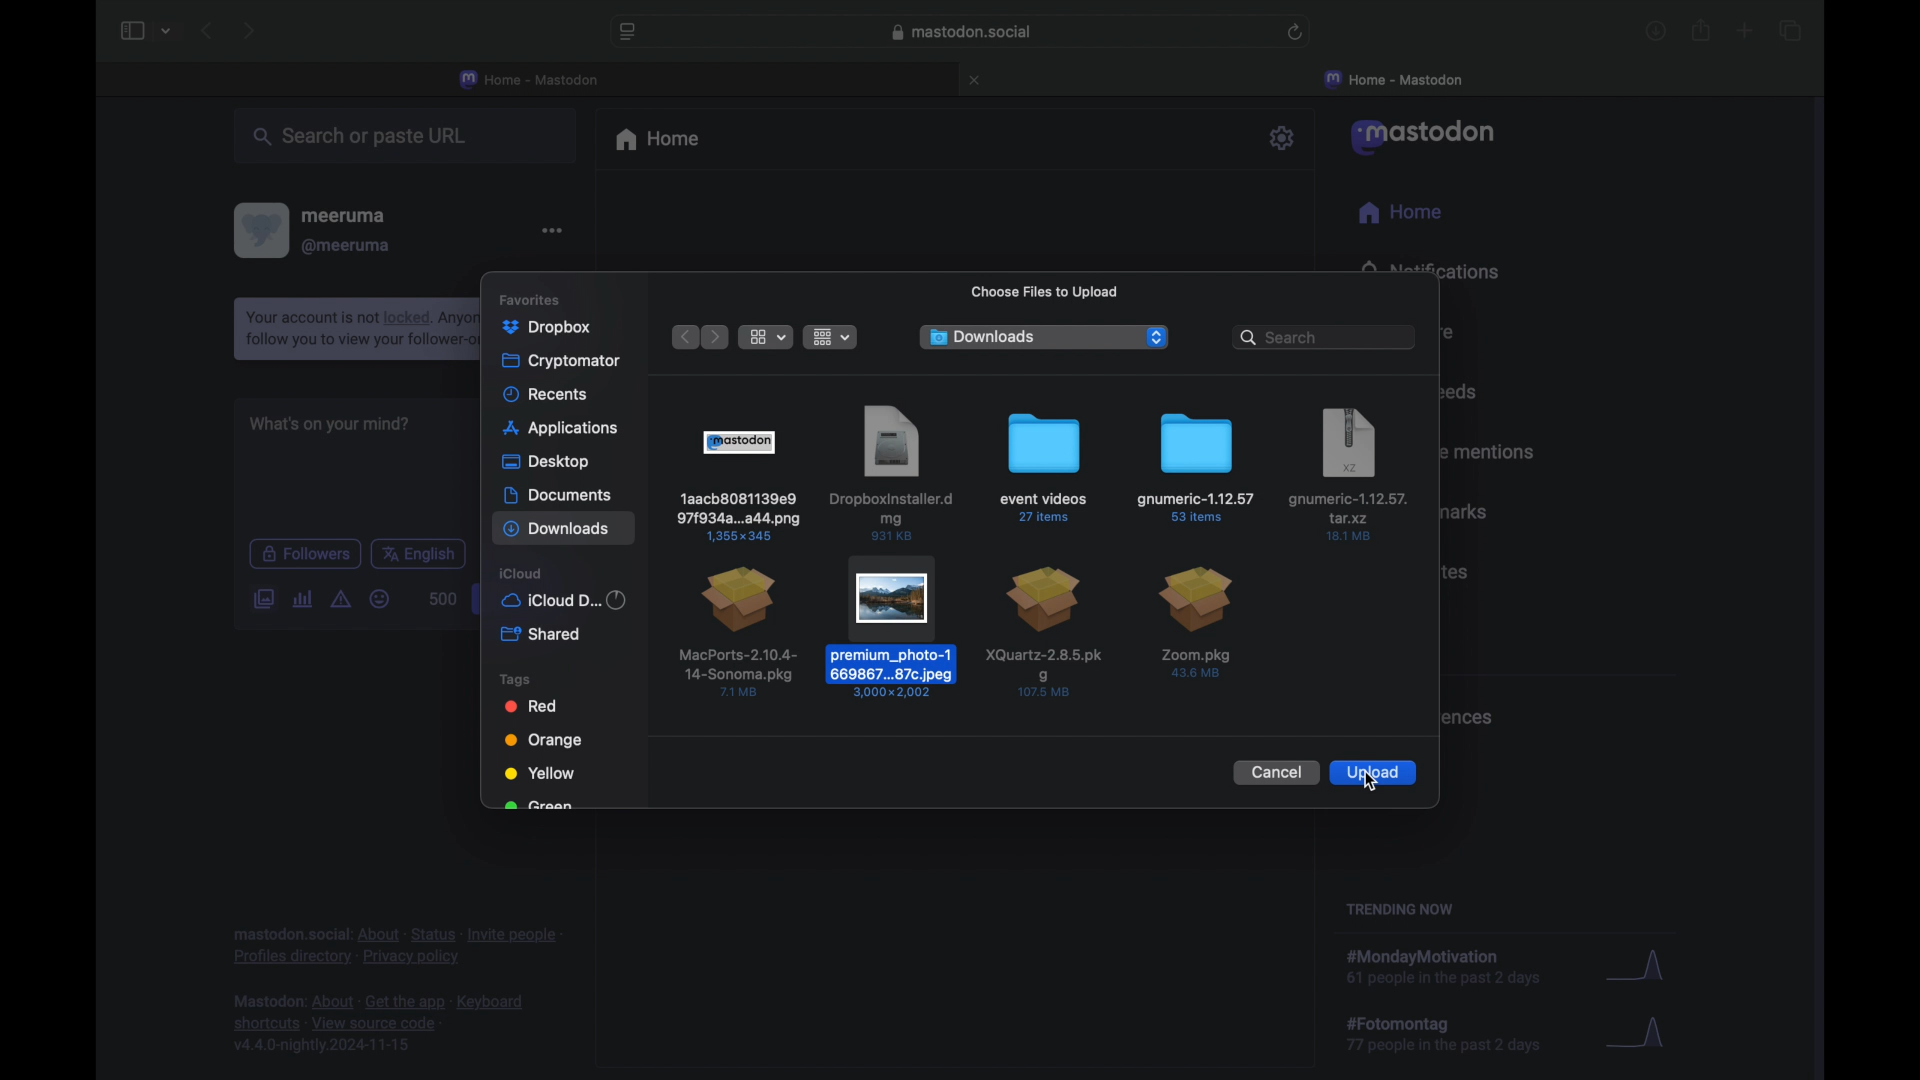 This screenshot has height=1080, width=1920. I want to click on file, so click(1350, 475).